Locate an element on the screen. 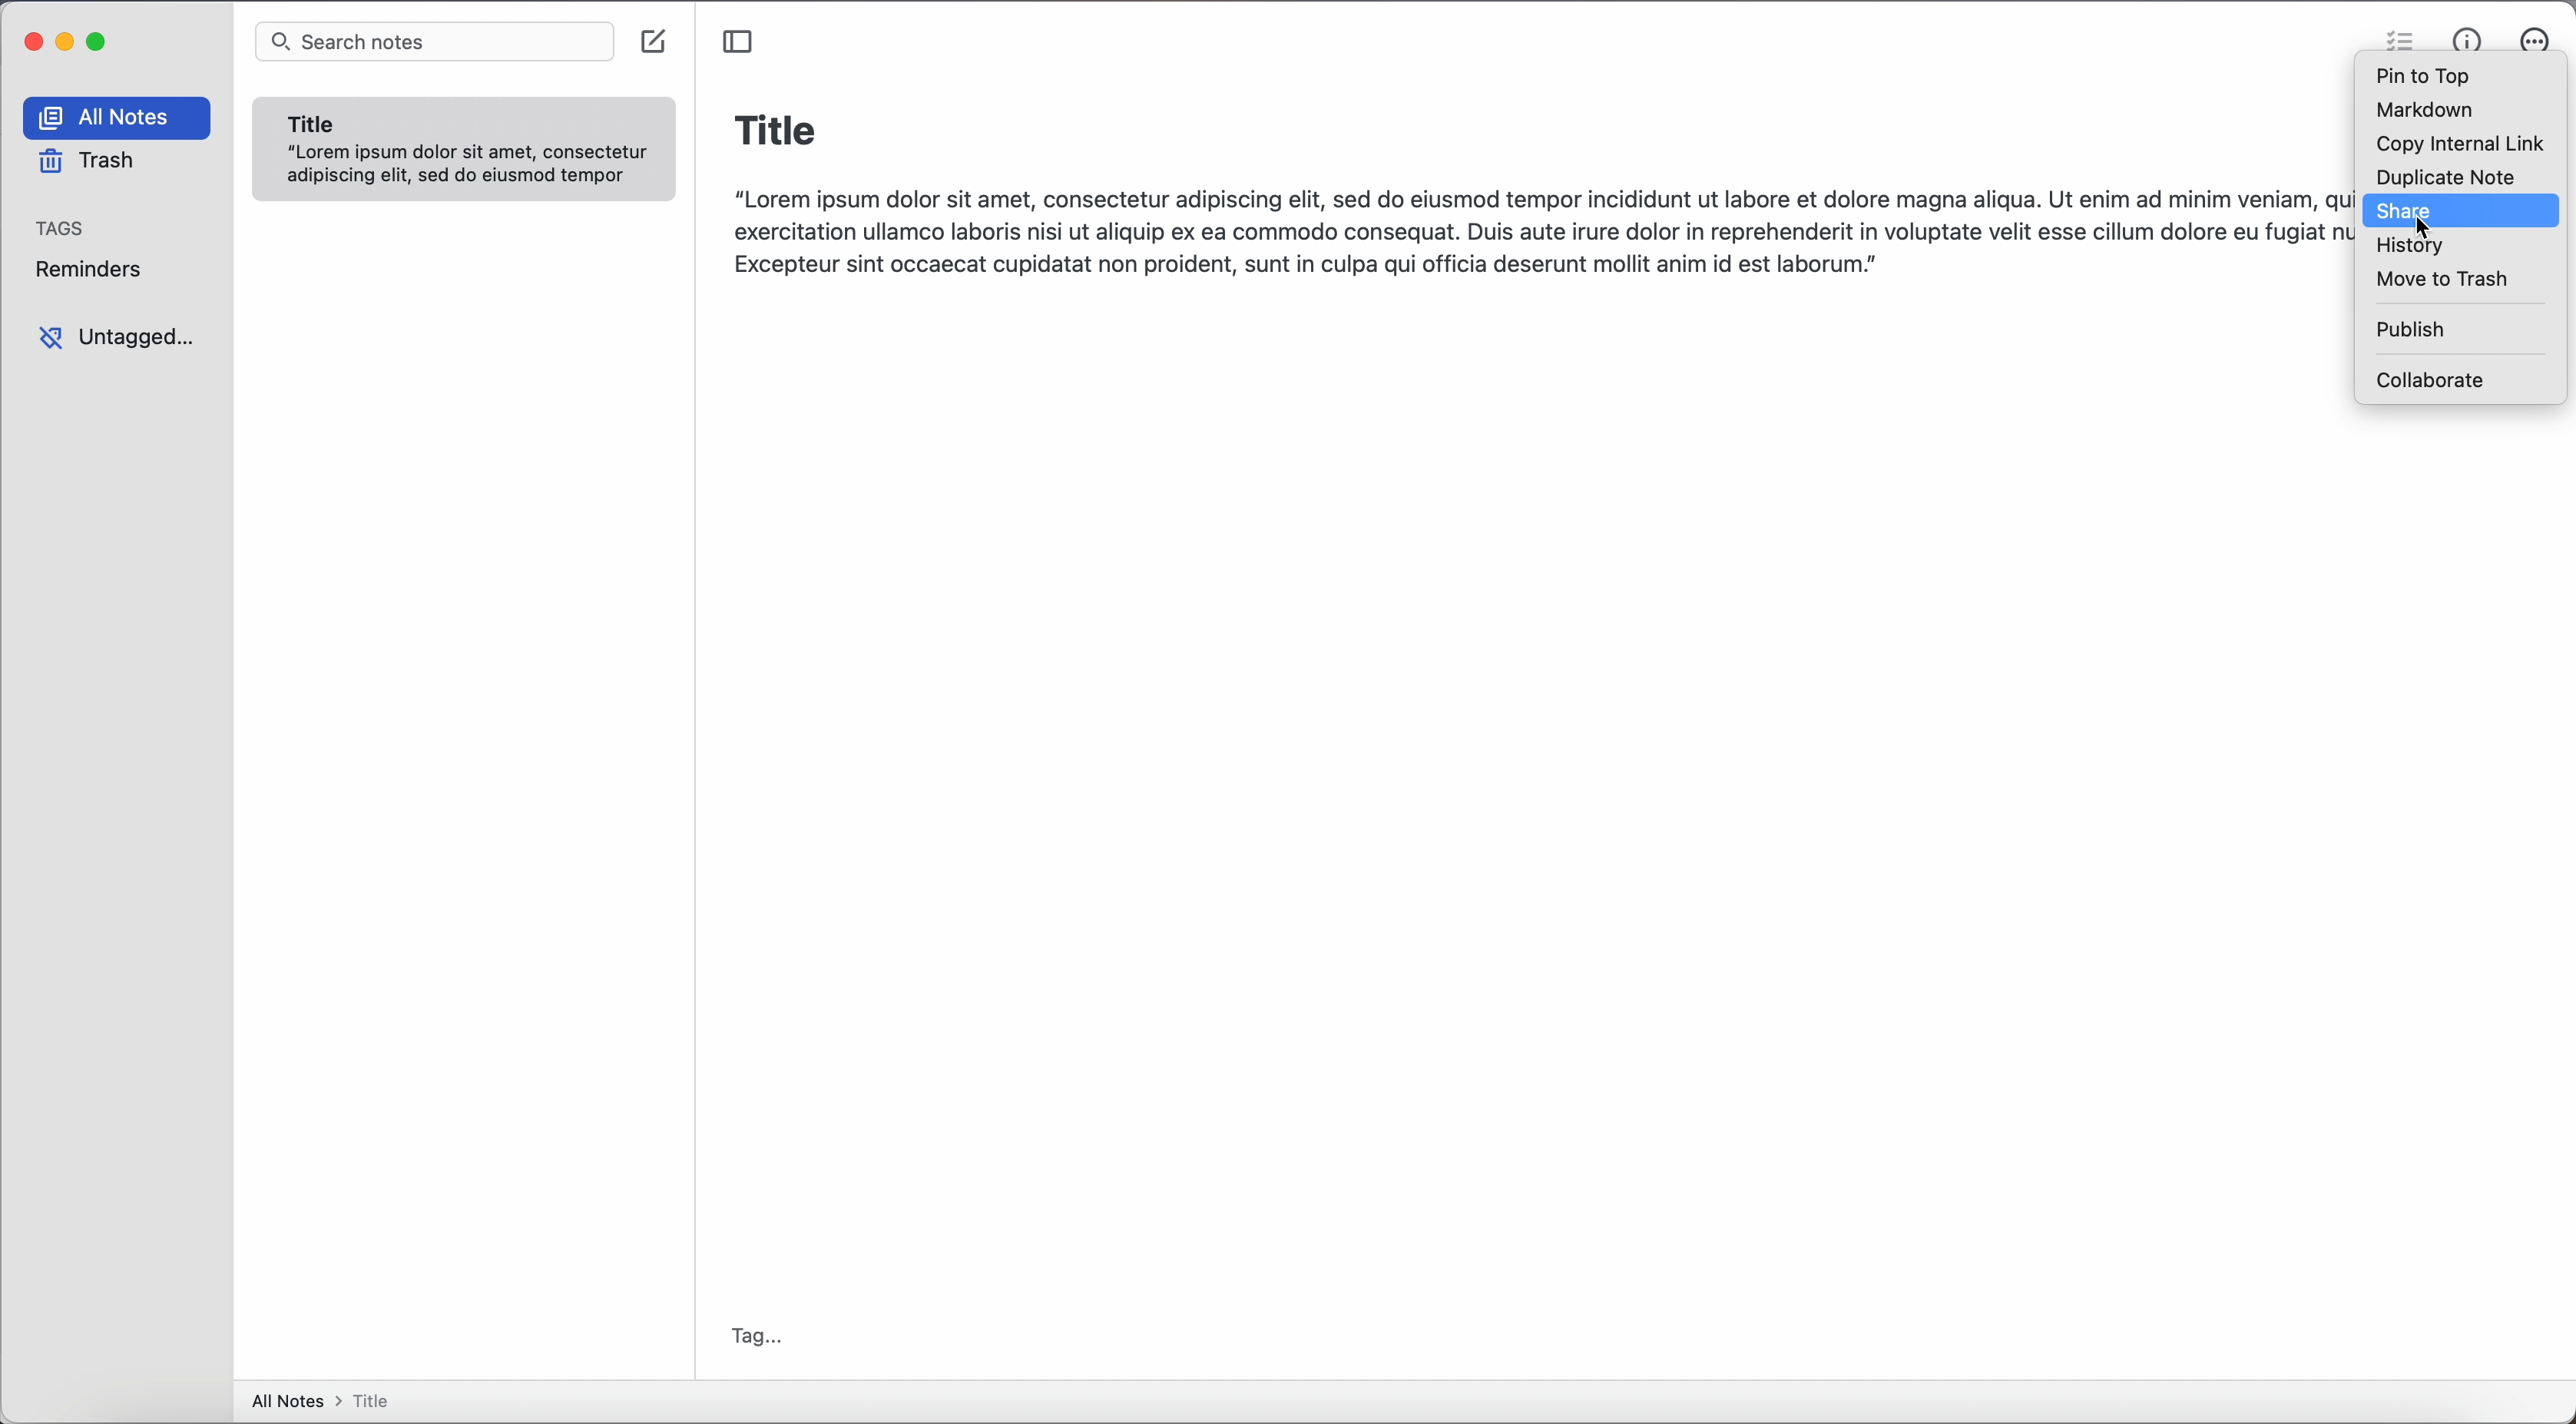 This screenshot has height=1424, width=2576. check list is located at coordinates (2400, 38).